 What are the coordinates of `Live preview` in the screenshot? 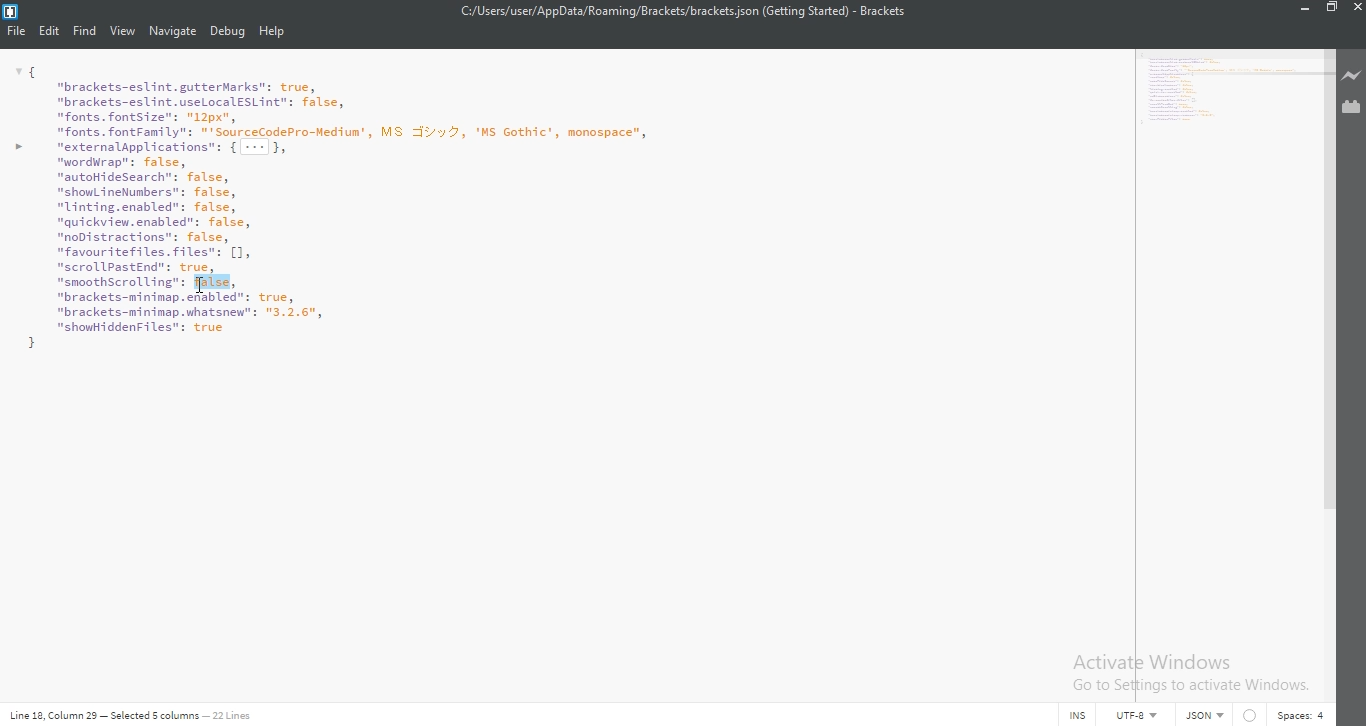 It's located at (1353, 77).